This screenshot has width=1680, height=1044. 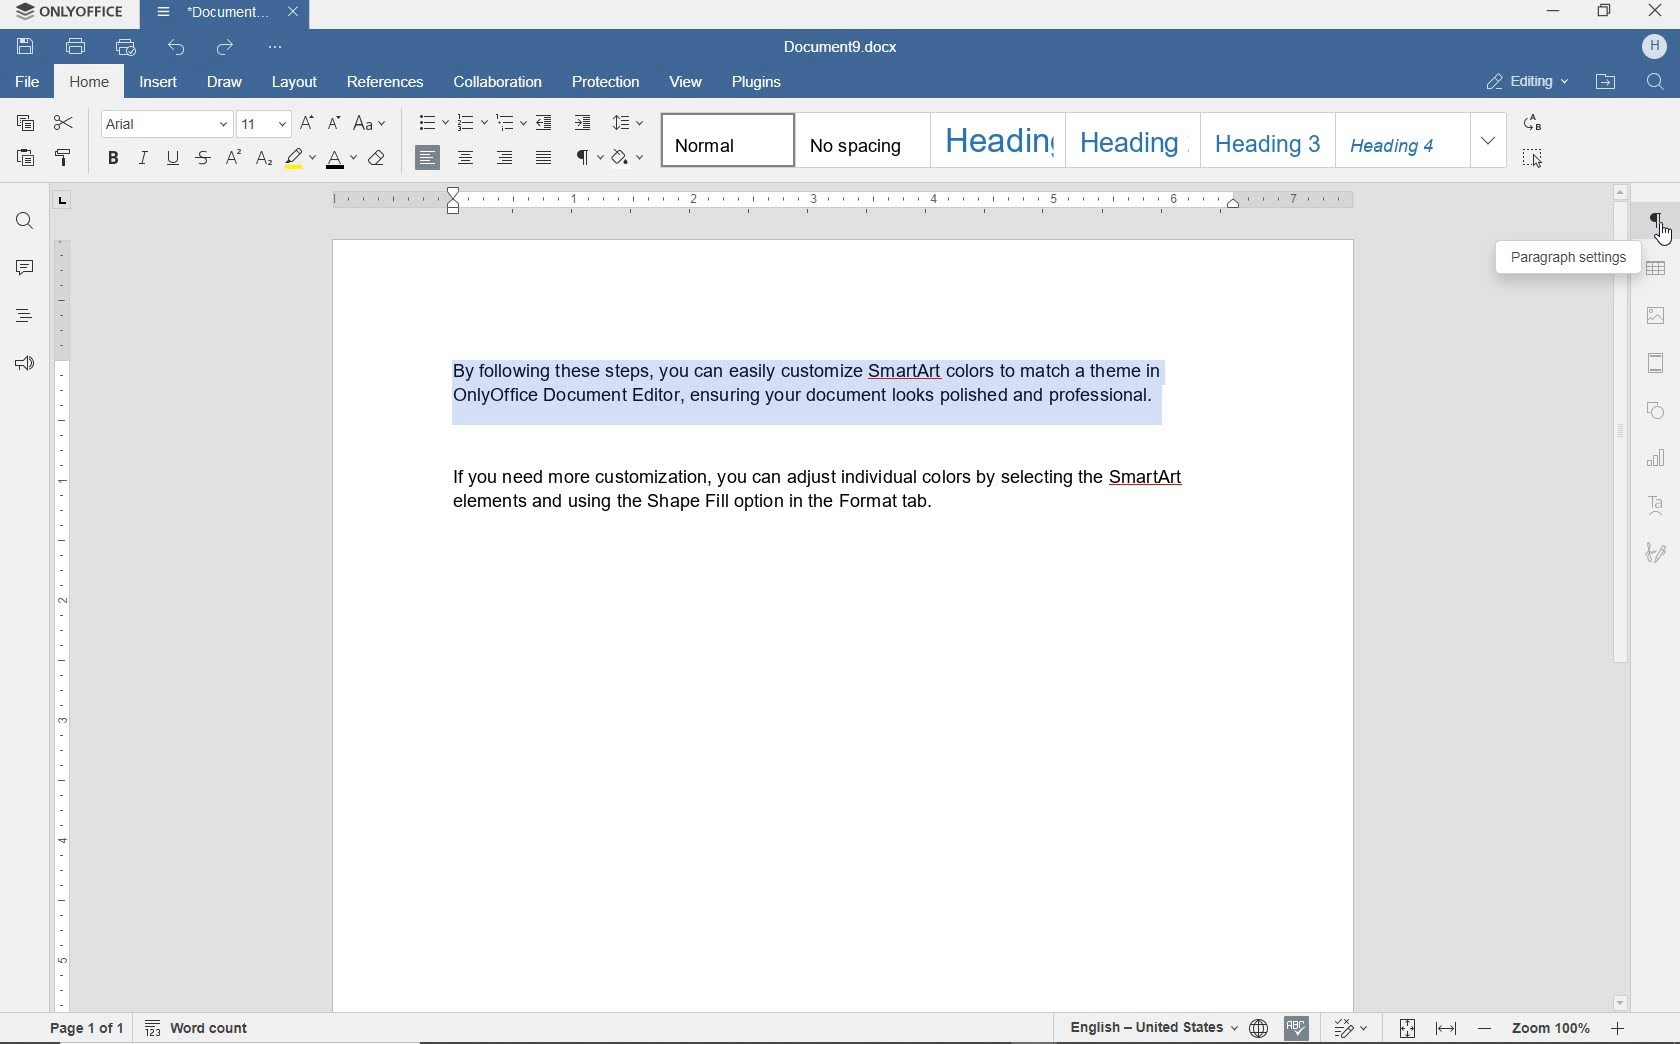 I want to click on chart, so click(x=1658, y=456).